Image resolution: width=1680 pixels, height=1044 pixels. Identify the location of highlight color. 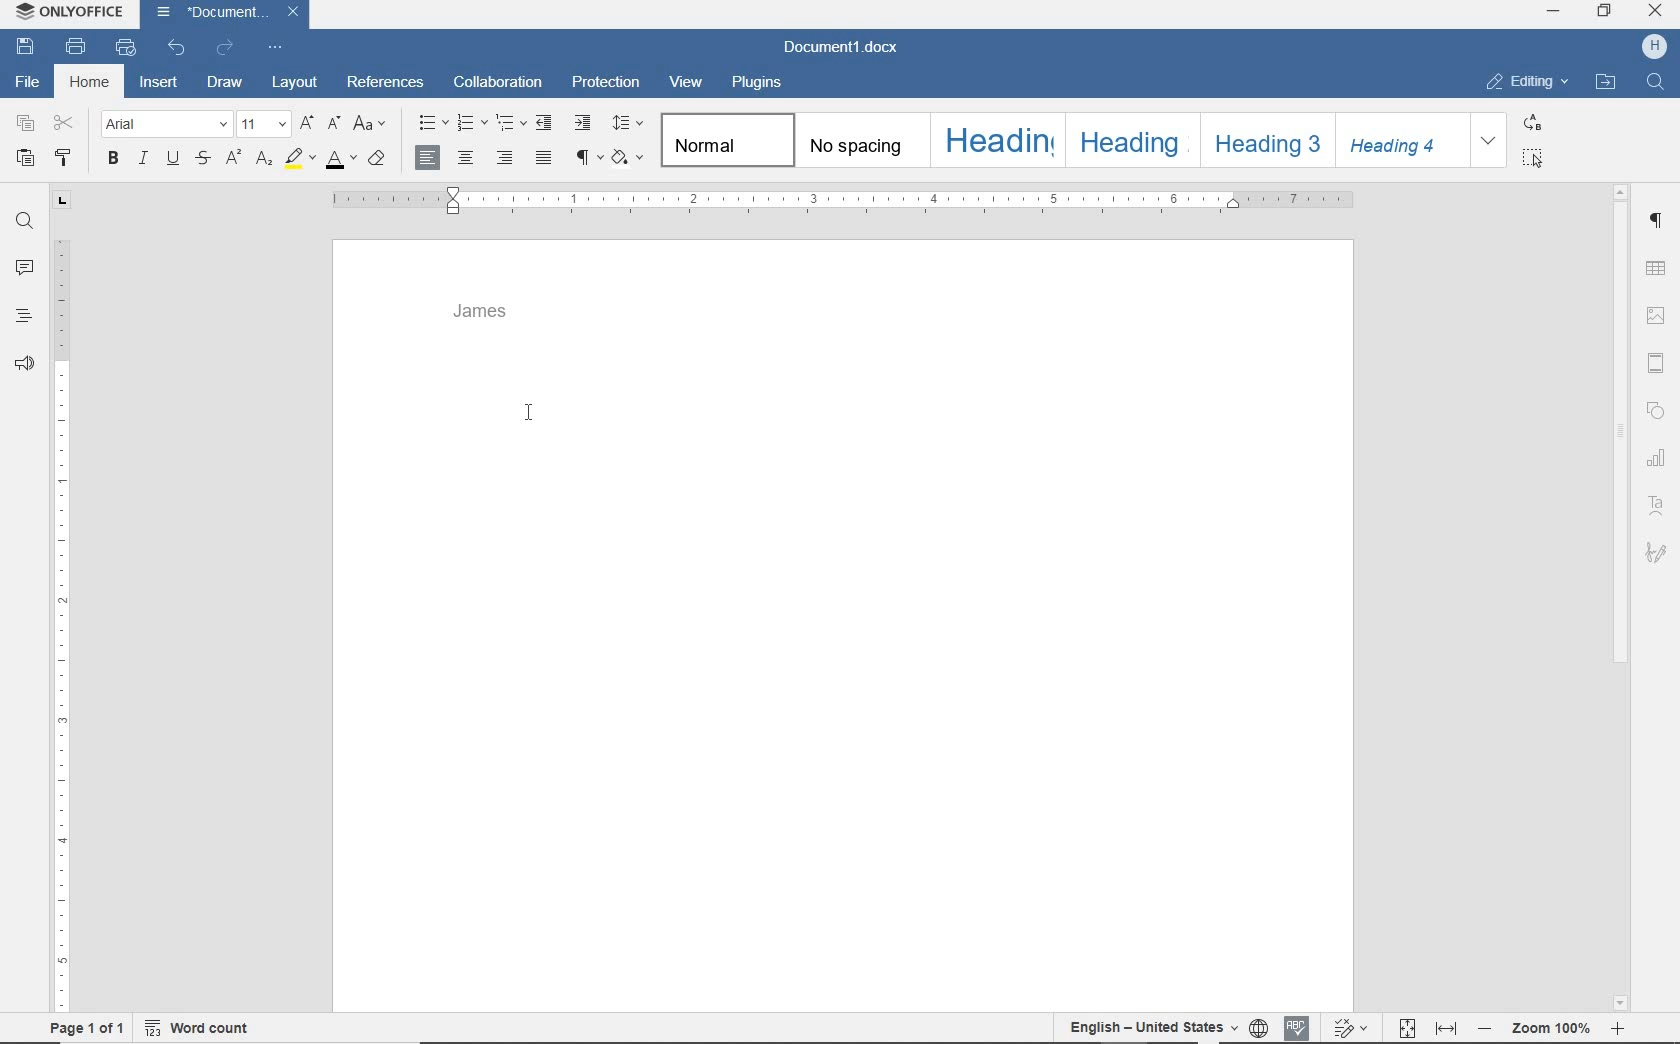
(299, 160).